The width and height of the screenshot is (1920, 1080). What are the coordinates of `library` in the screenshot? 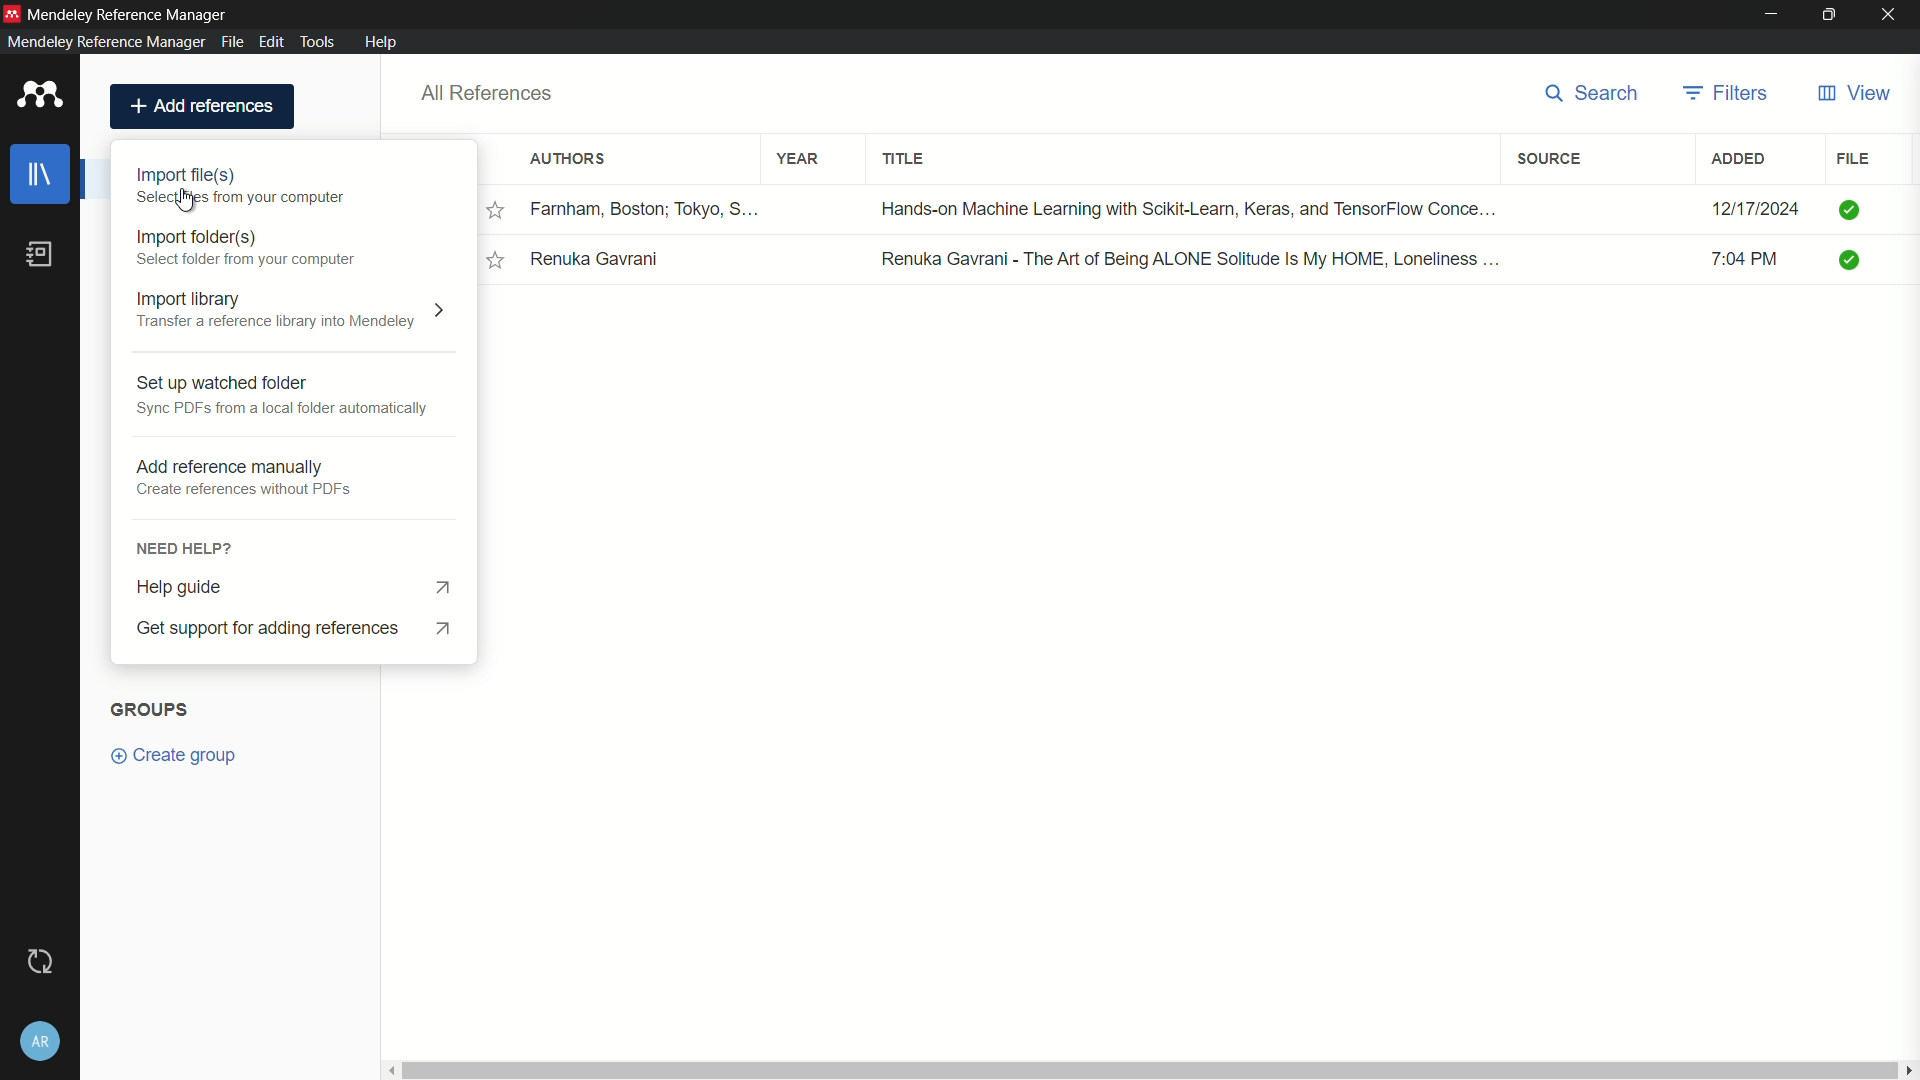 It's located at (43, 174).